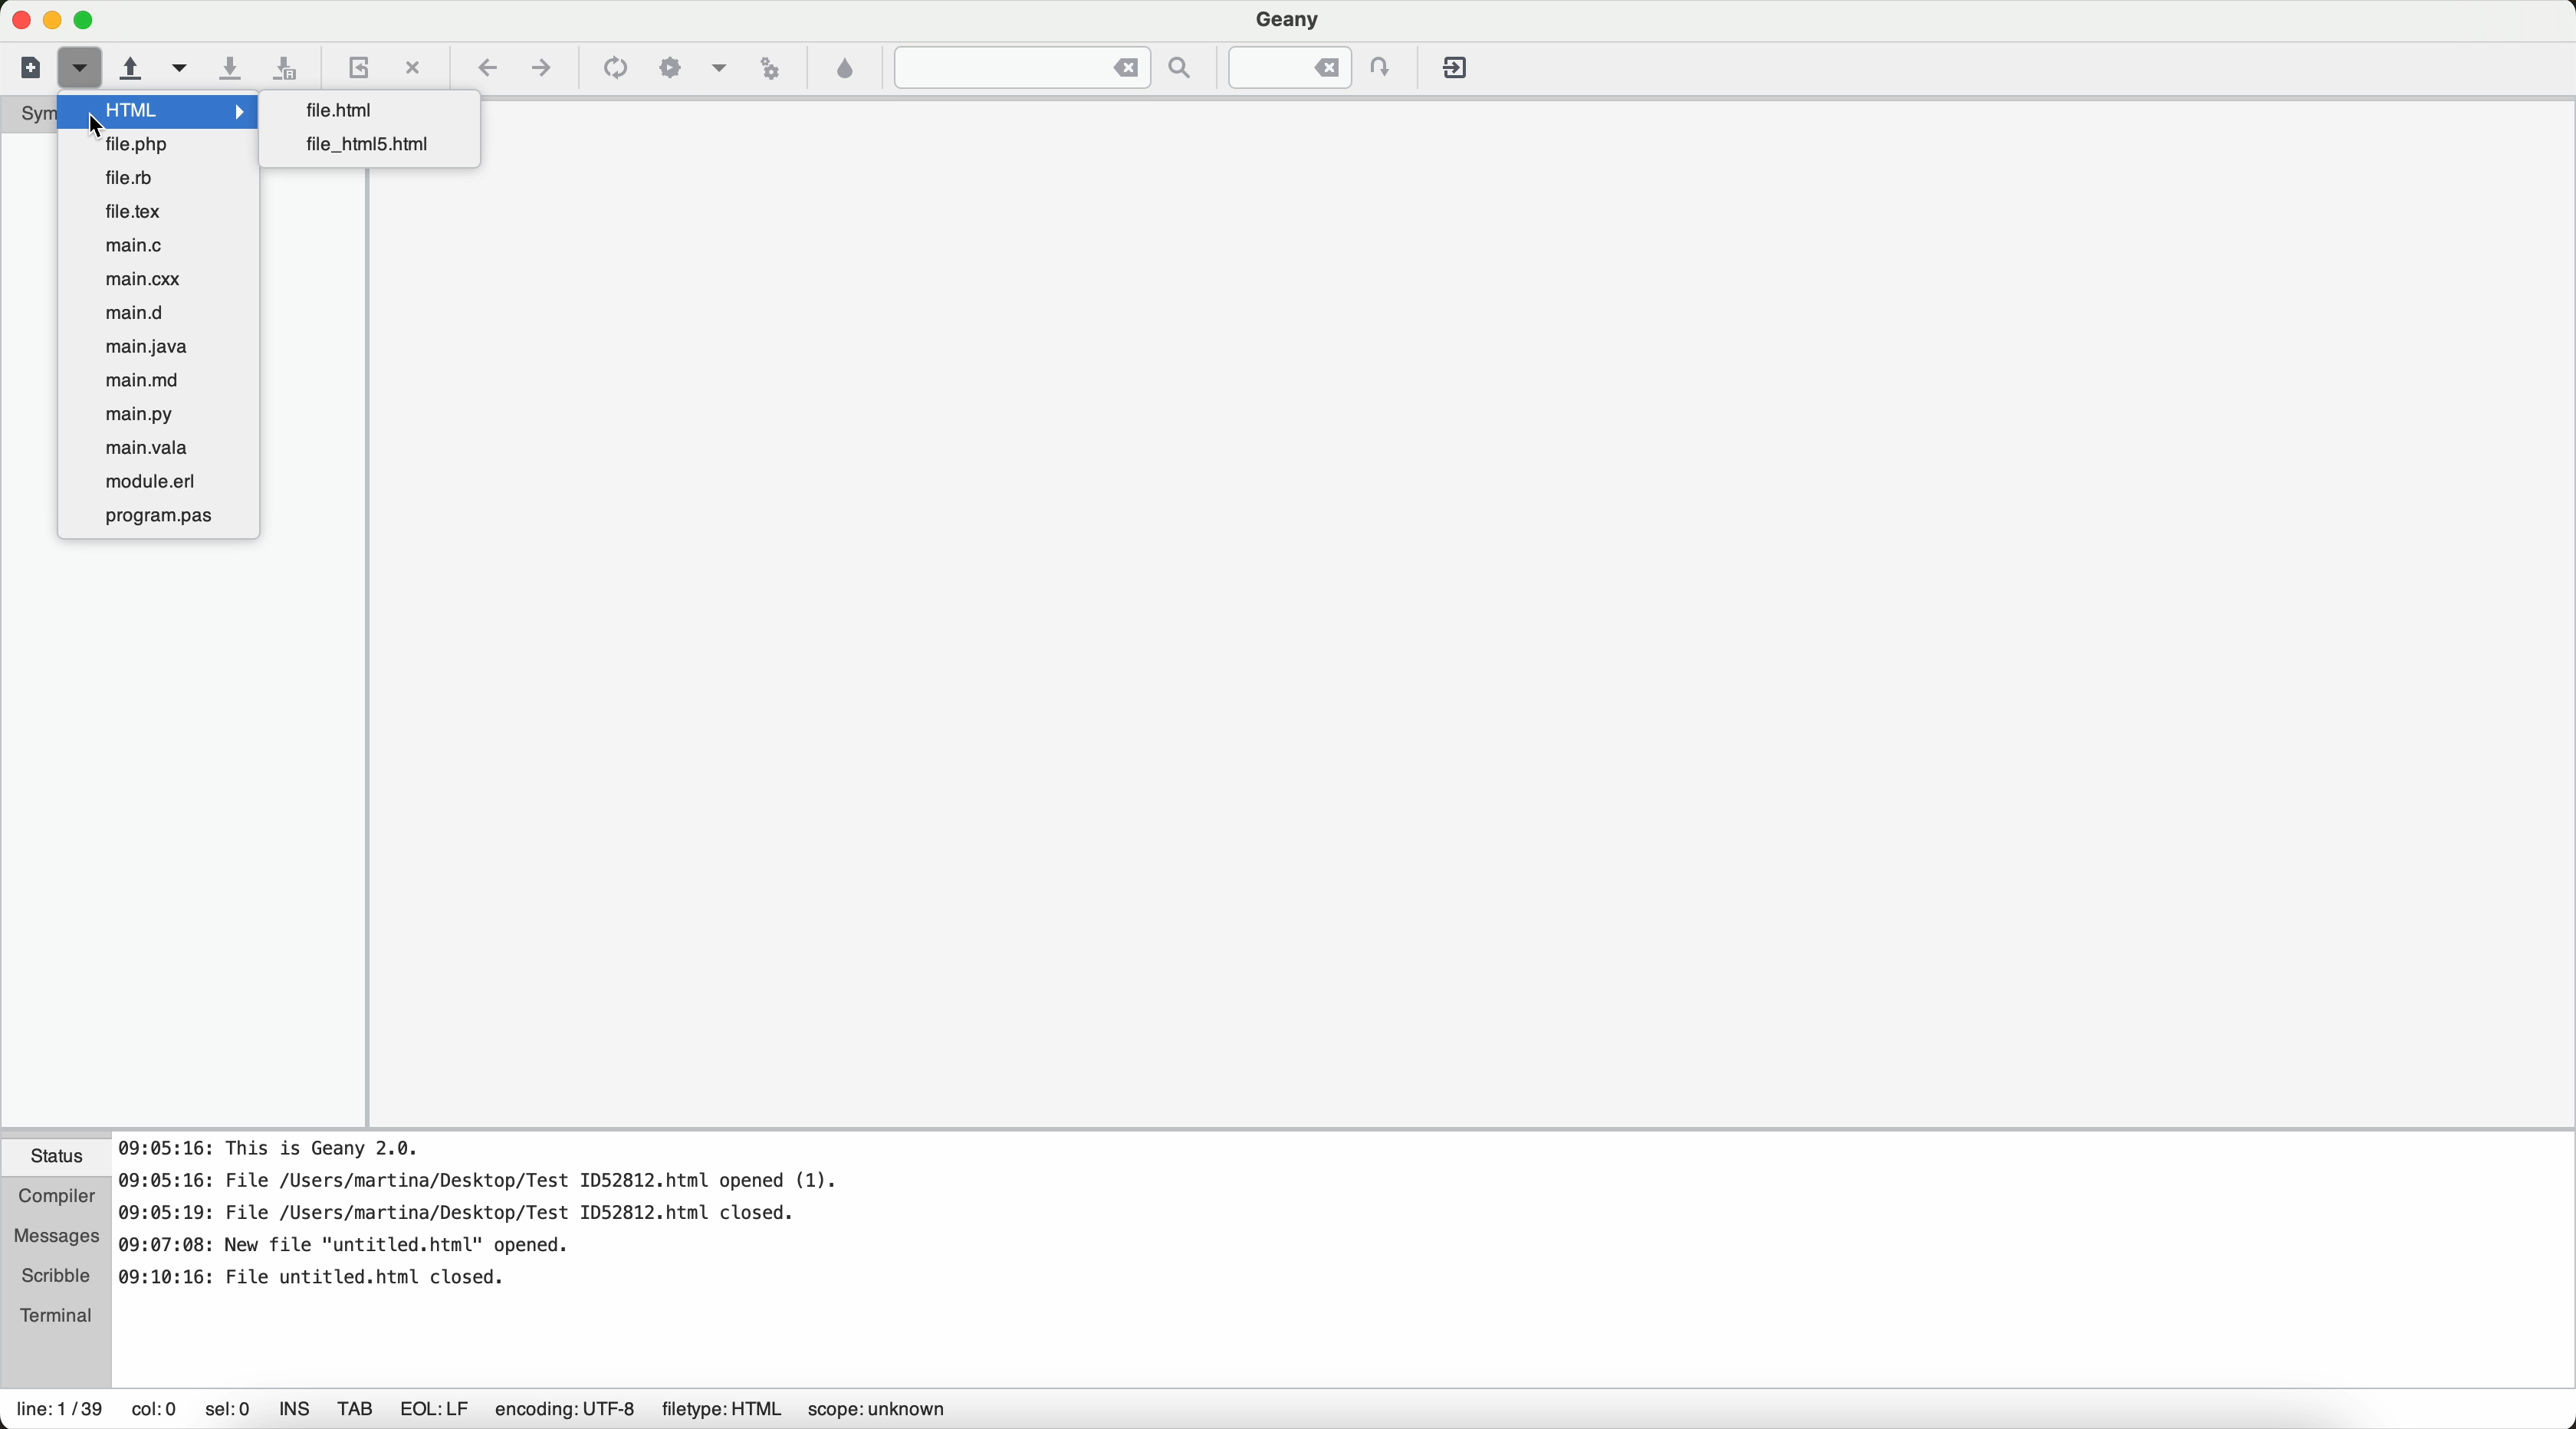 The width and height of the screenshot is (2576, 1429). Describe the element at coordinates (358, 71) in the screenshot. I see `reload the current file from a disk` at that location.